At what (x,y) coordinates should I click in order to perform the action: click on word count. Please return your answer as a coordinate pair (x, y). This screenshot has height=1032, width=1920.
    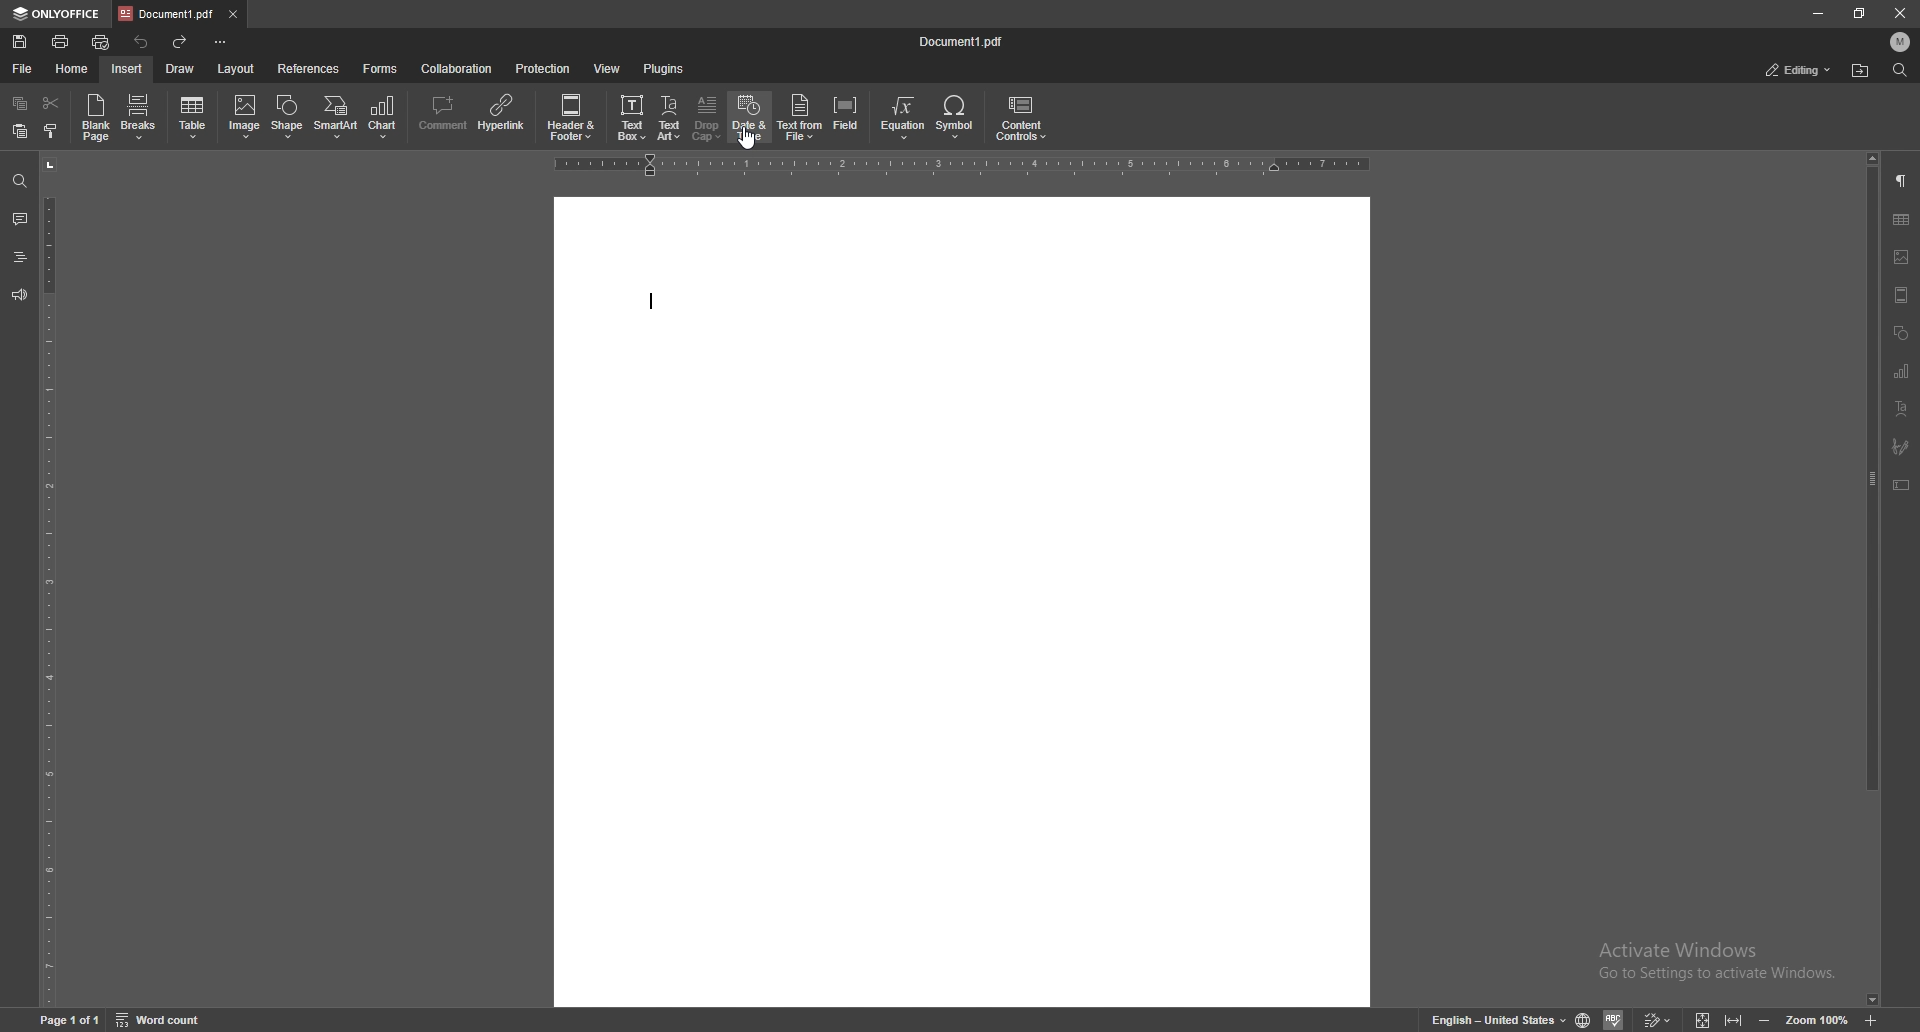
    Looking at the image, I should click on (161, 1020).